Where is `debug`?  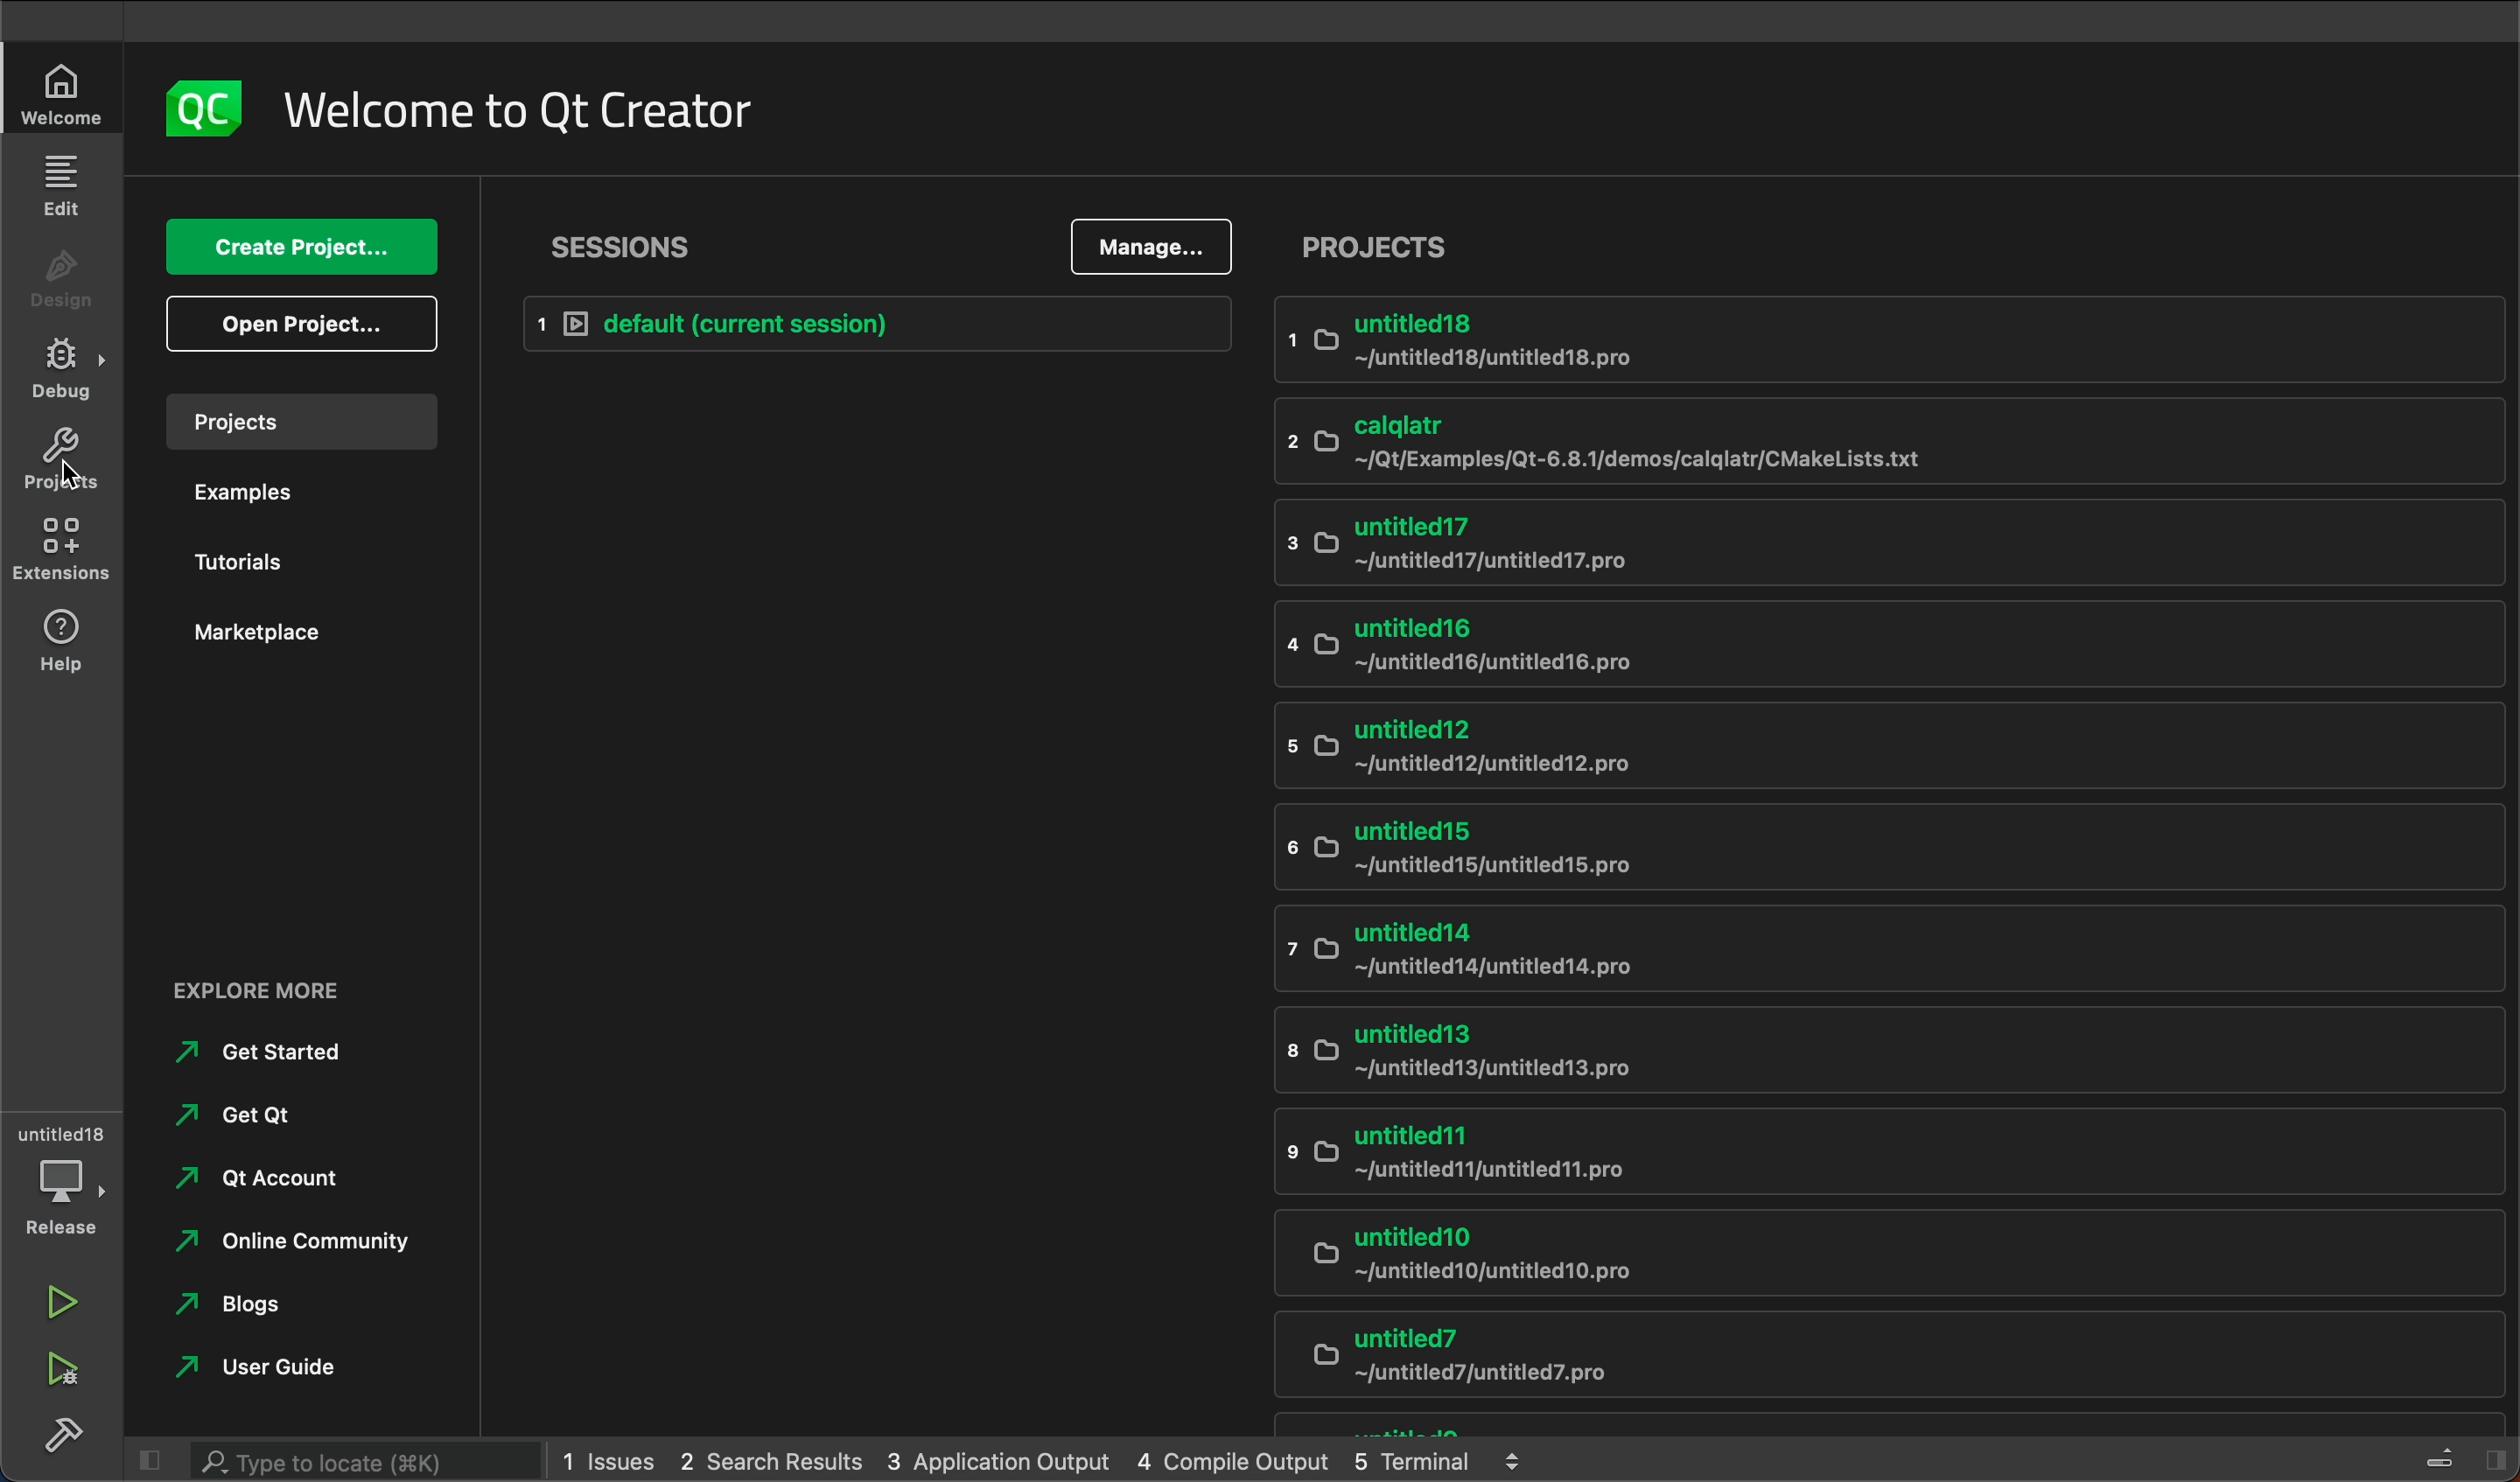
debug is located at coordinates (62, 1177).